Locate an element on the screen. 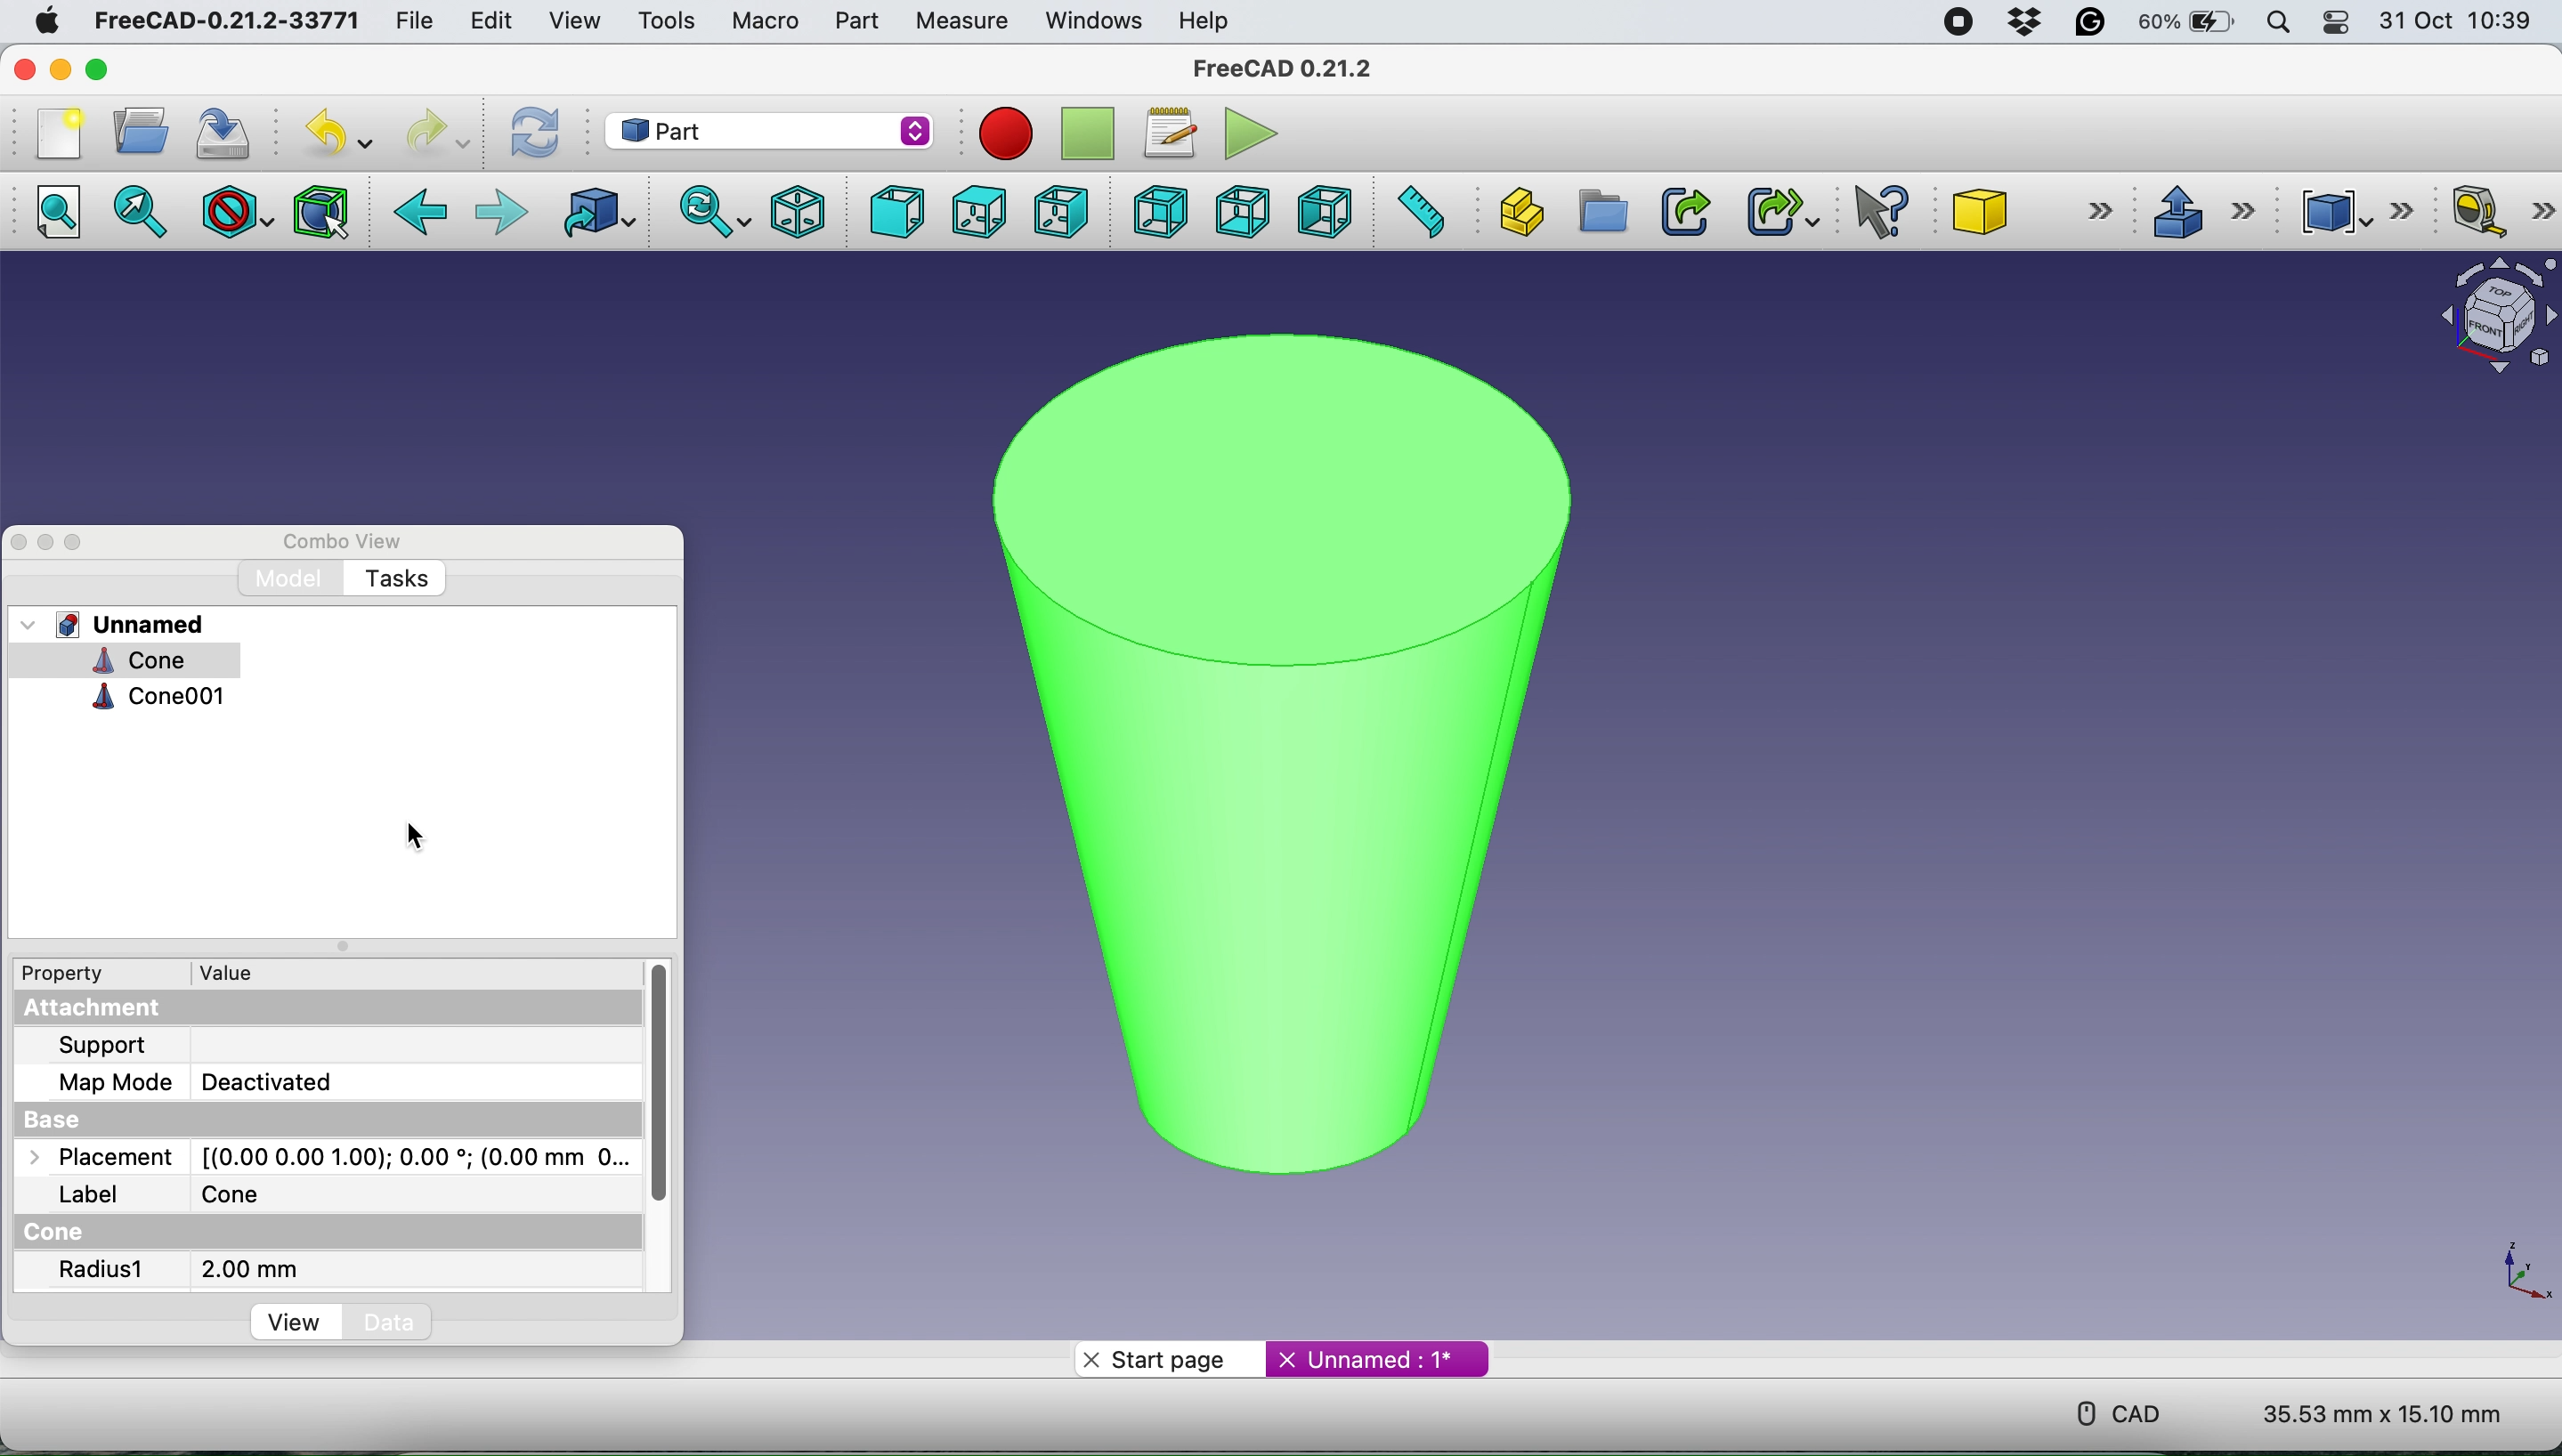  attachment is located at coordinates (117, 1009).